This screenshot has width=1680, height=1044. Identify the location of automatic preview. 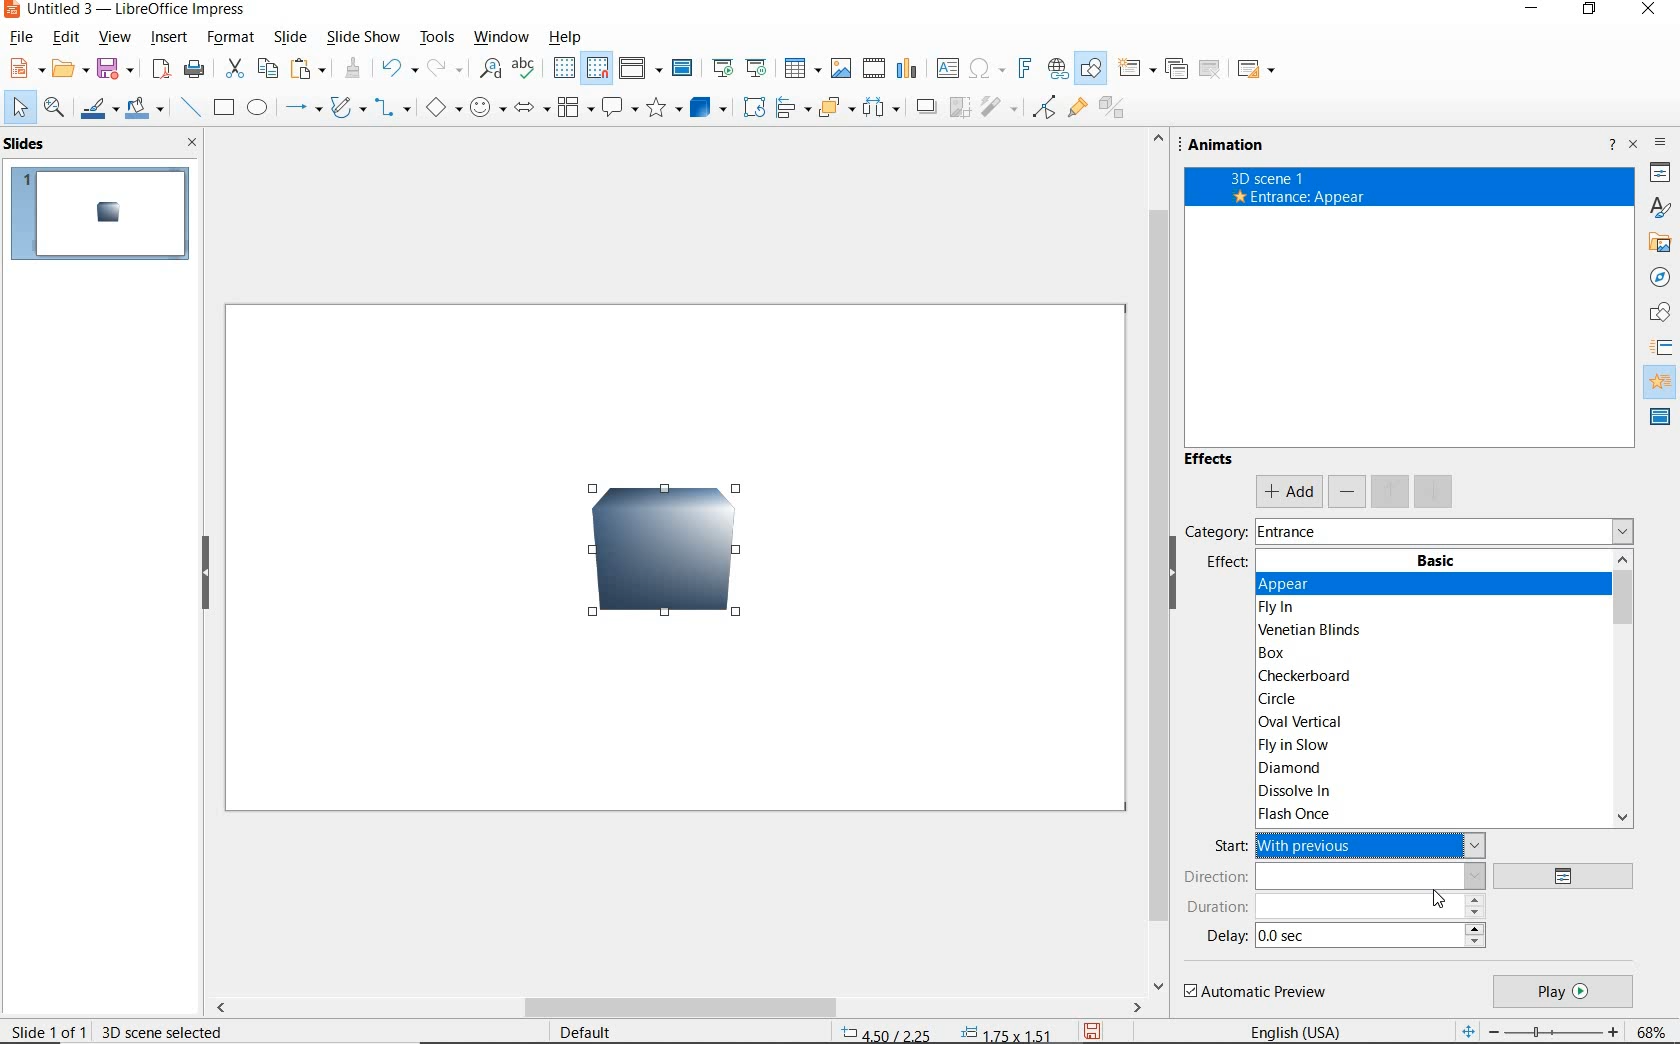
(1257, 992).